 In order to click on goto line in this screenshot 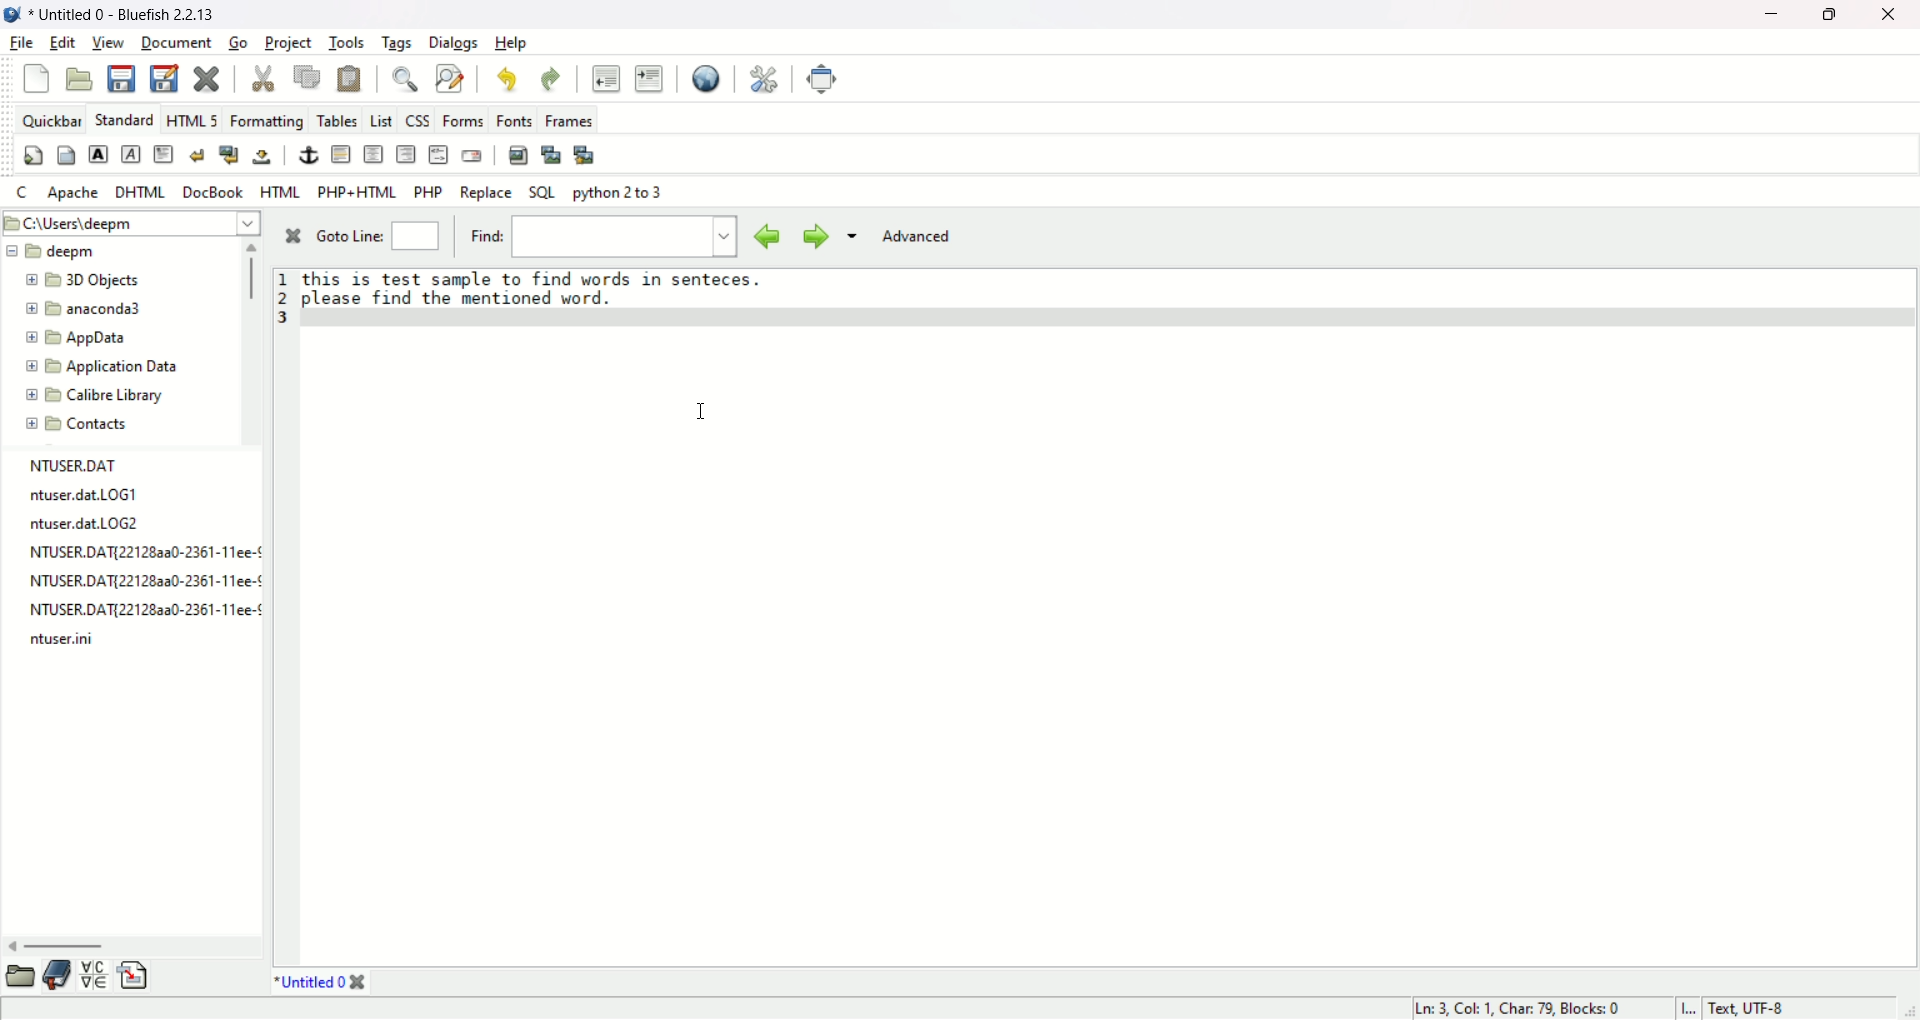, I will do `click(419, 236)`.